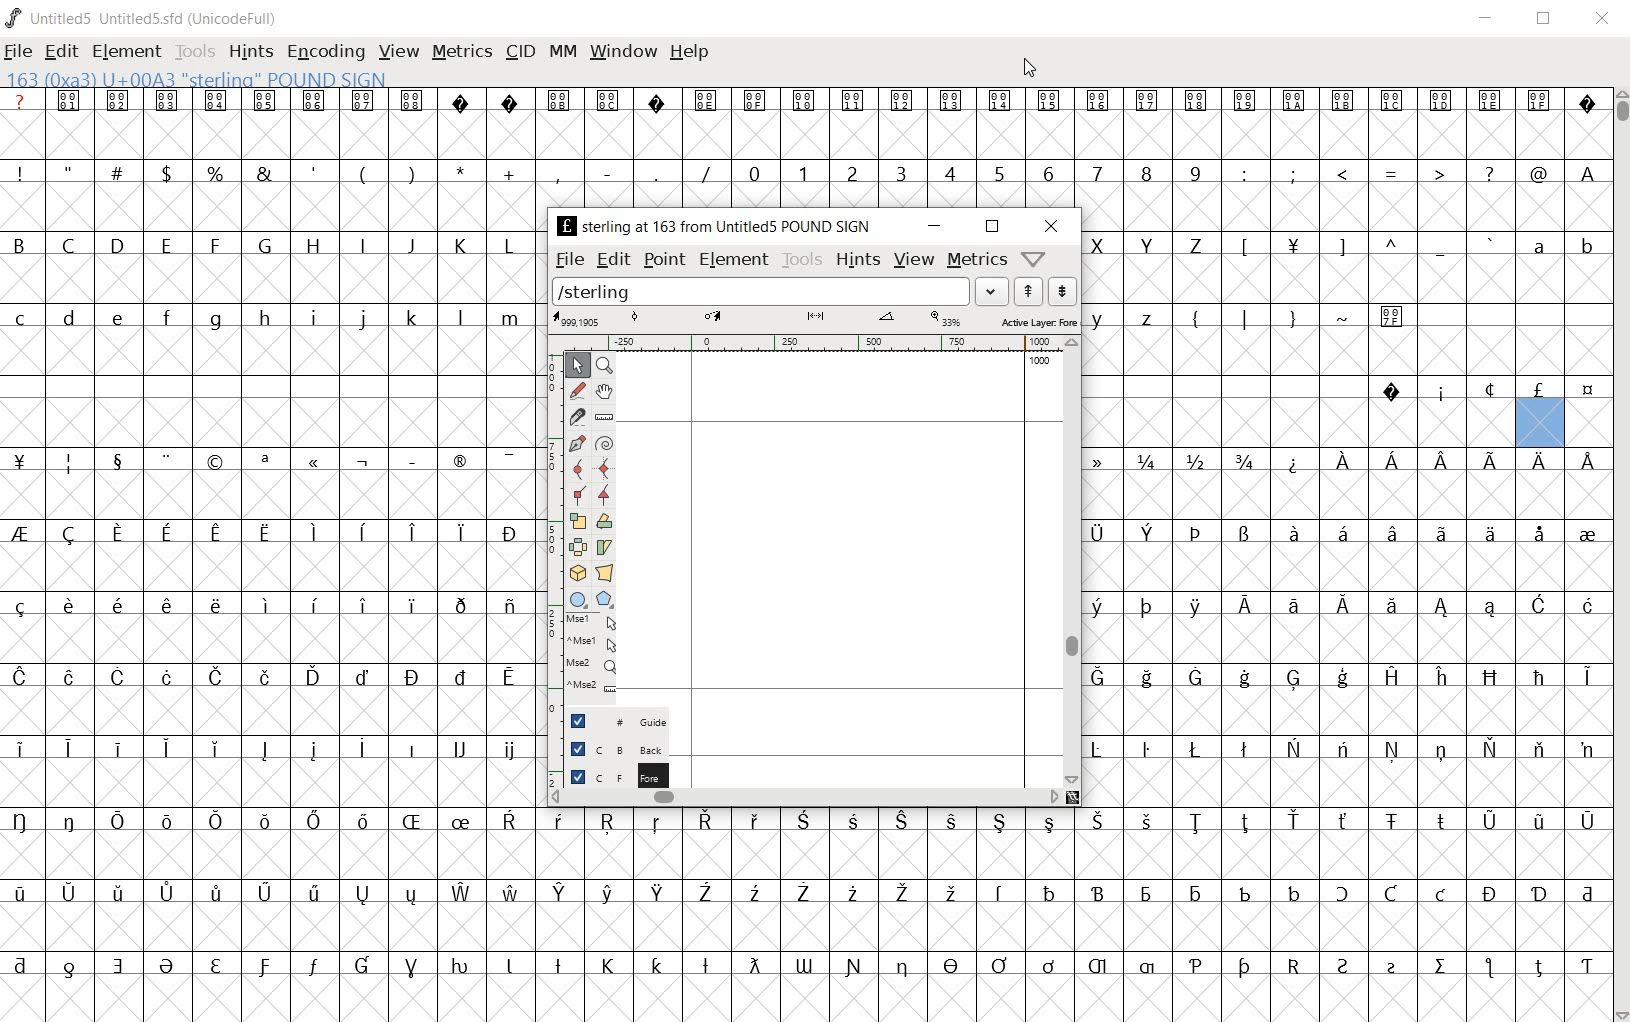  What do you see at coordinates (411, 822) in the screenshot?
I see `Symbol` at bounding box center [411, 822].